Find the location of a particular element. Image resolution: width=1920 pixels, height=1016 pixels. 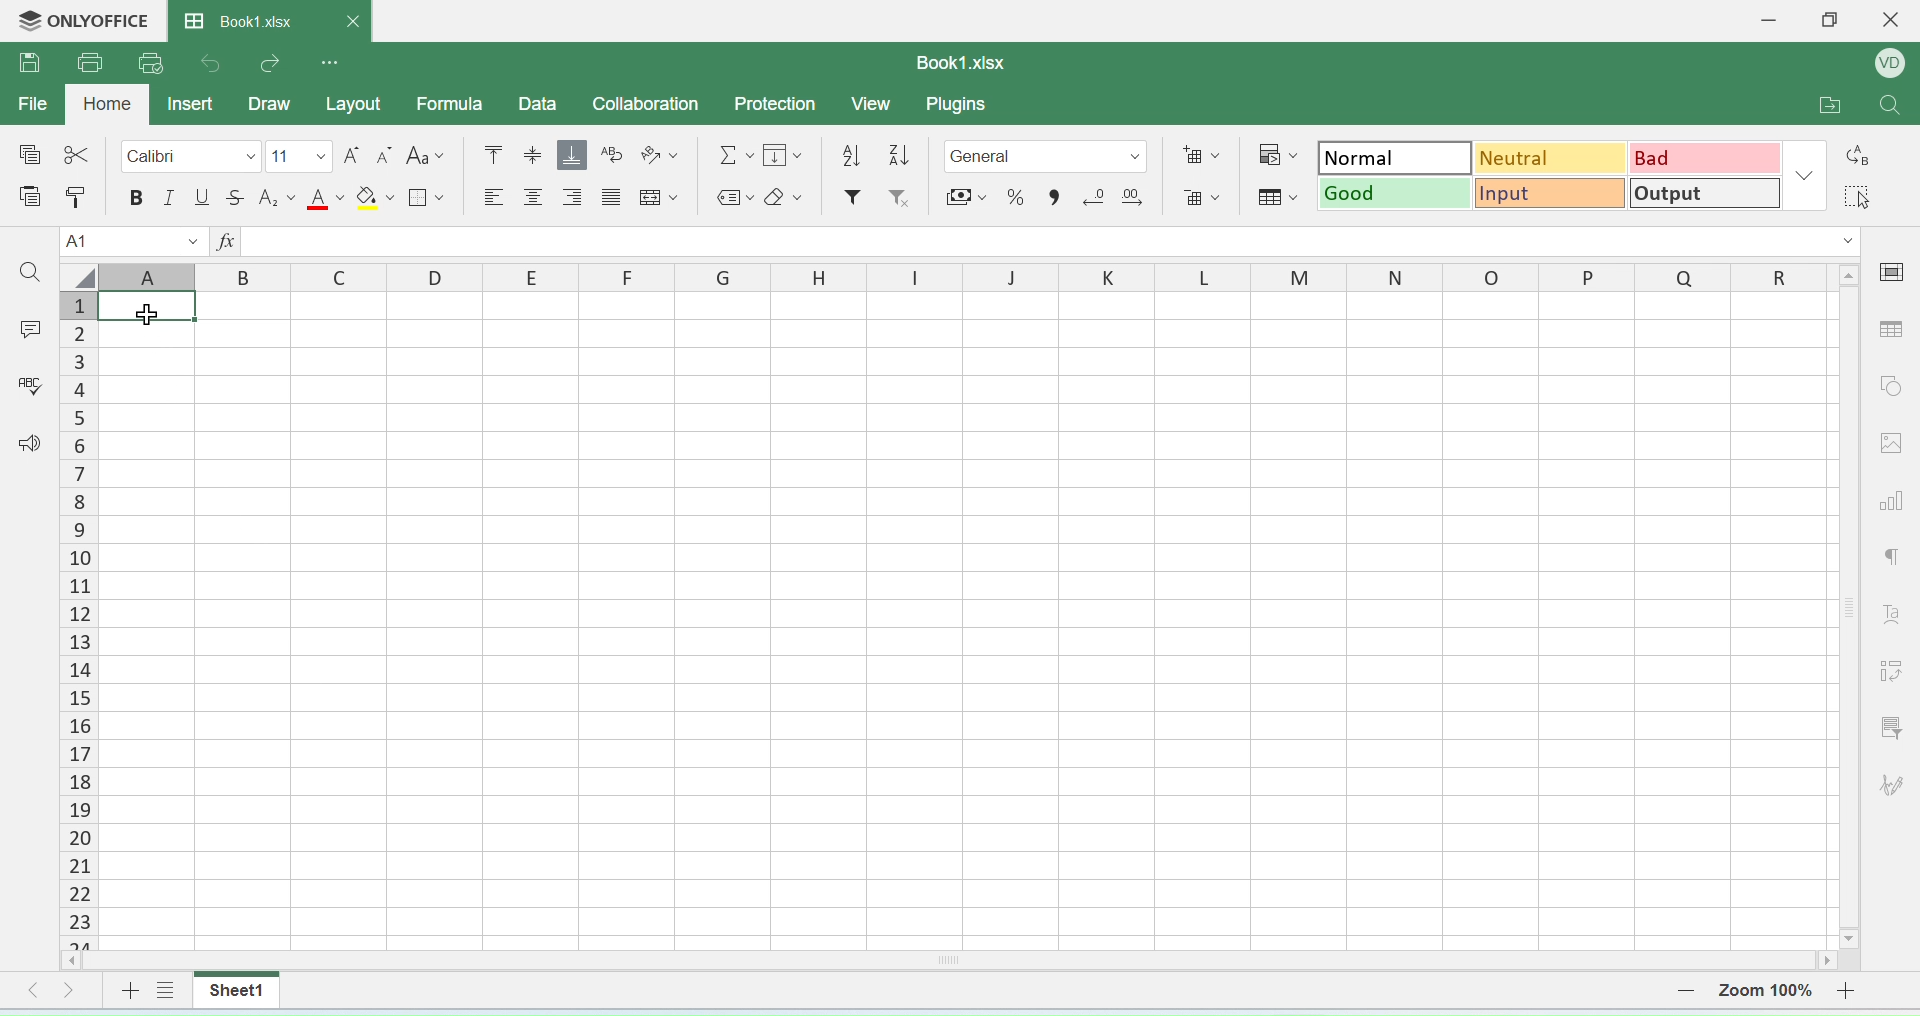

image is located at coordinates (1894, 447).